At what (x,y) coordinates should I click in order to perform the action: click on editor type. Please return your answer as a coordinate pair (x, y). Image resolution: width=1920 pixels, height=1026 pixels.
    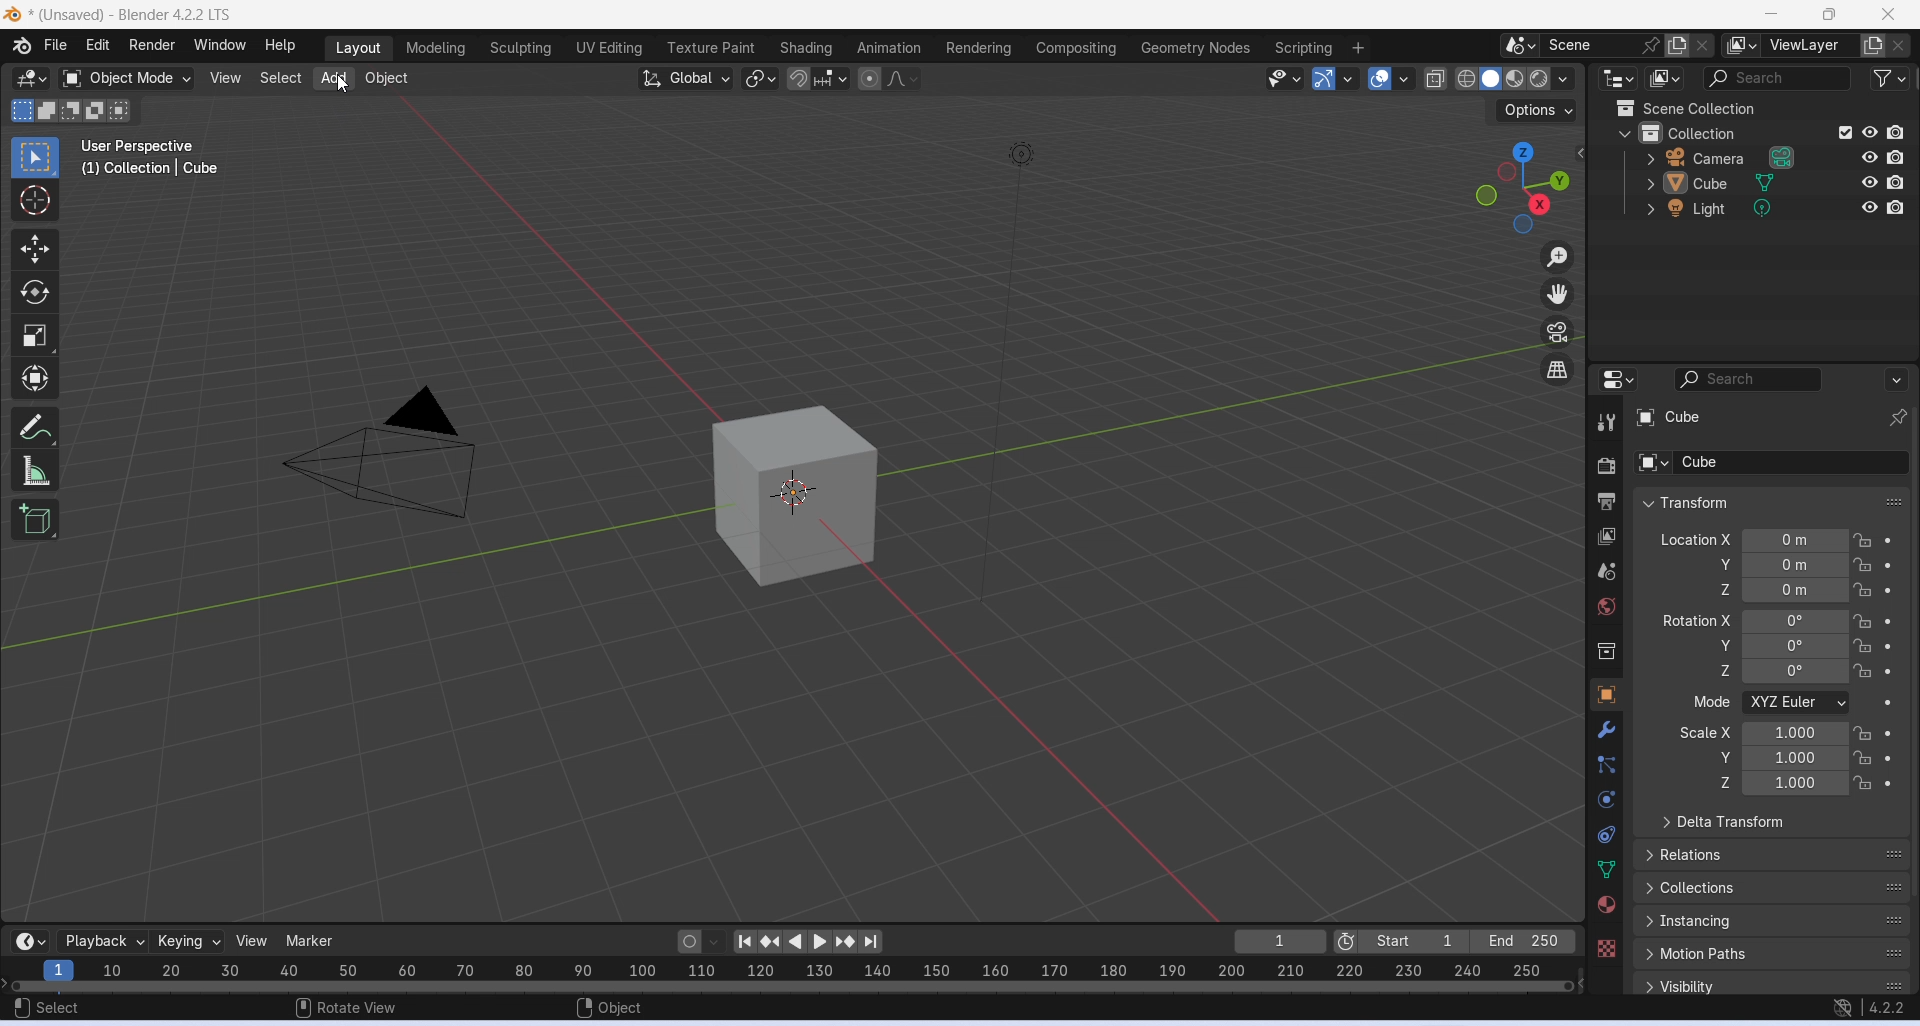
    Looking at the image, I should click on (1621, 78).